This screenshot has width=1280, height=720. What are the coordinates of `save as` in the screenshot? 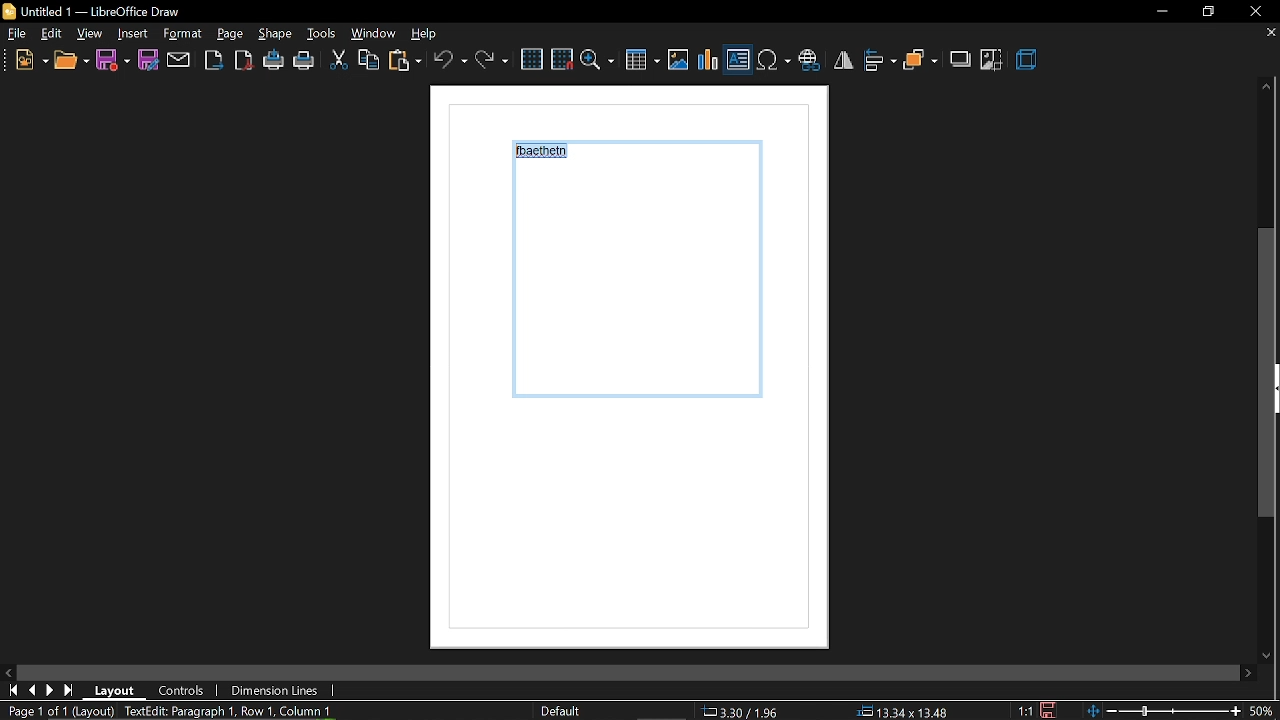 It's located at (146, 59).